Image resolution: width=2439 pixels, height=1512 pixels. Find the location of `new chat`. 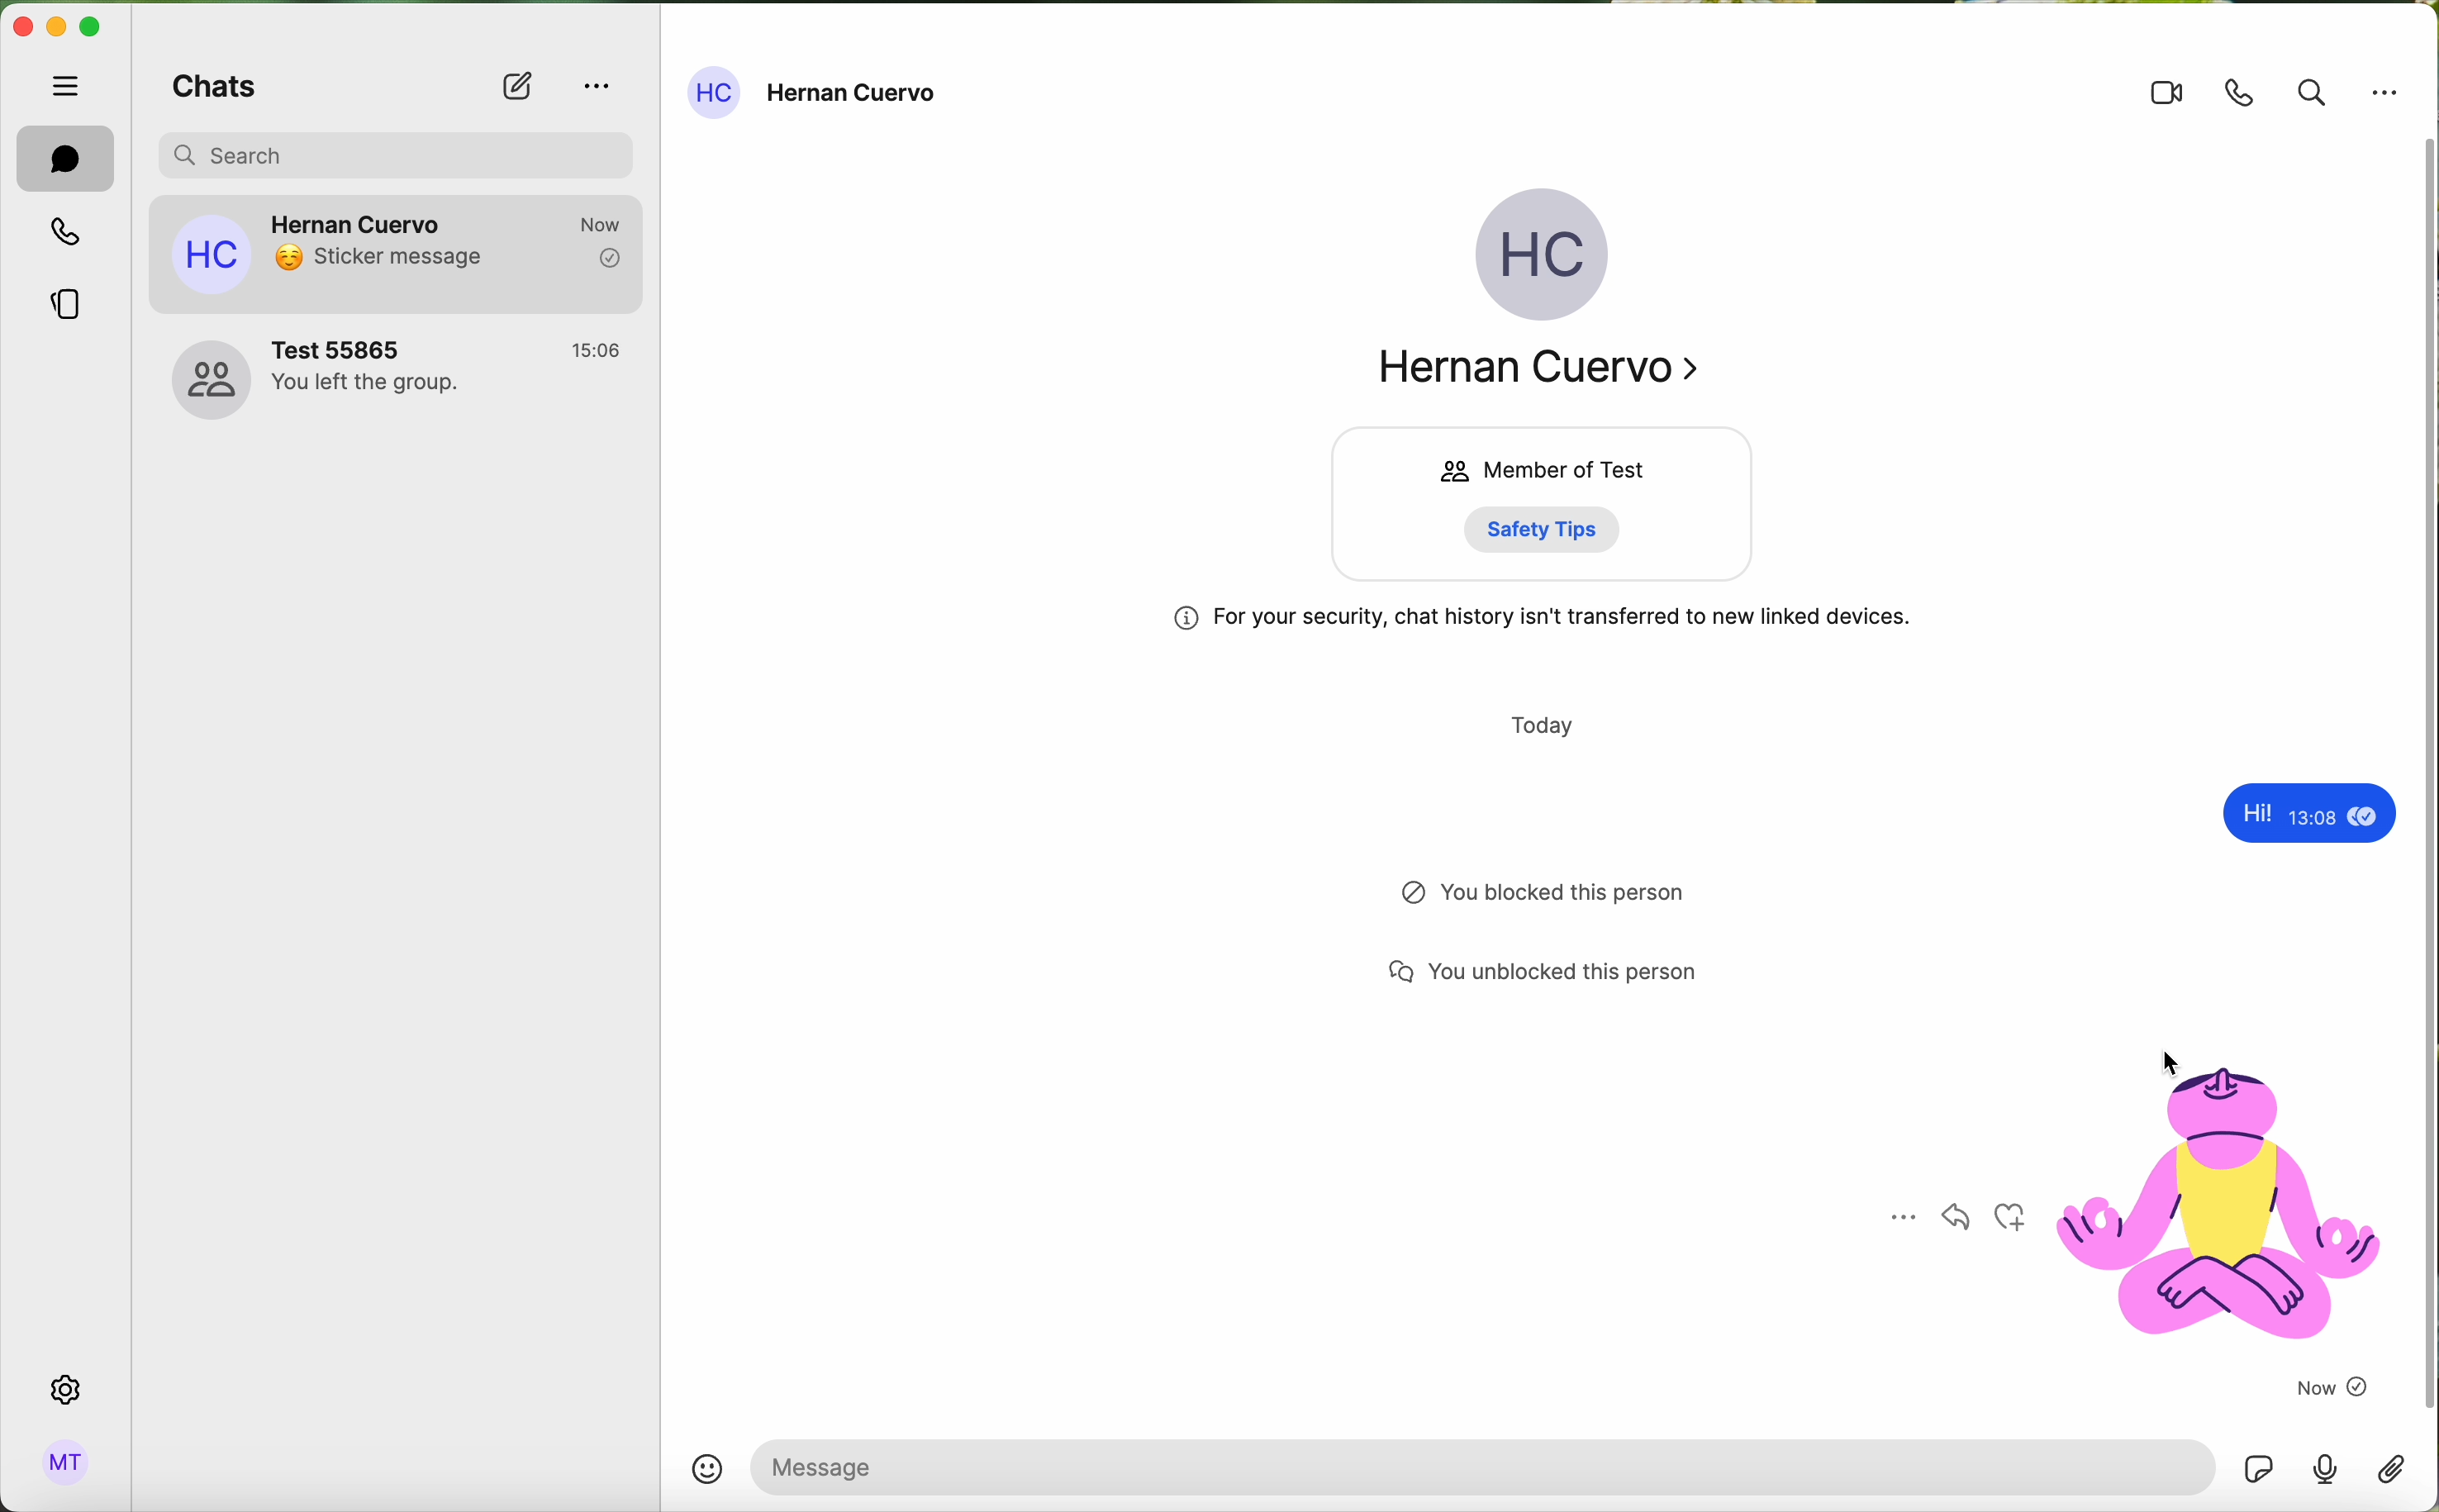

new chat is located at coordinates (515, 88).